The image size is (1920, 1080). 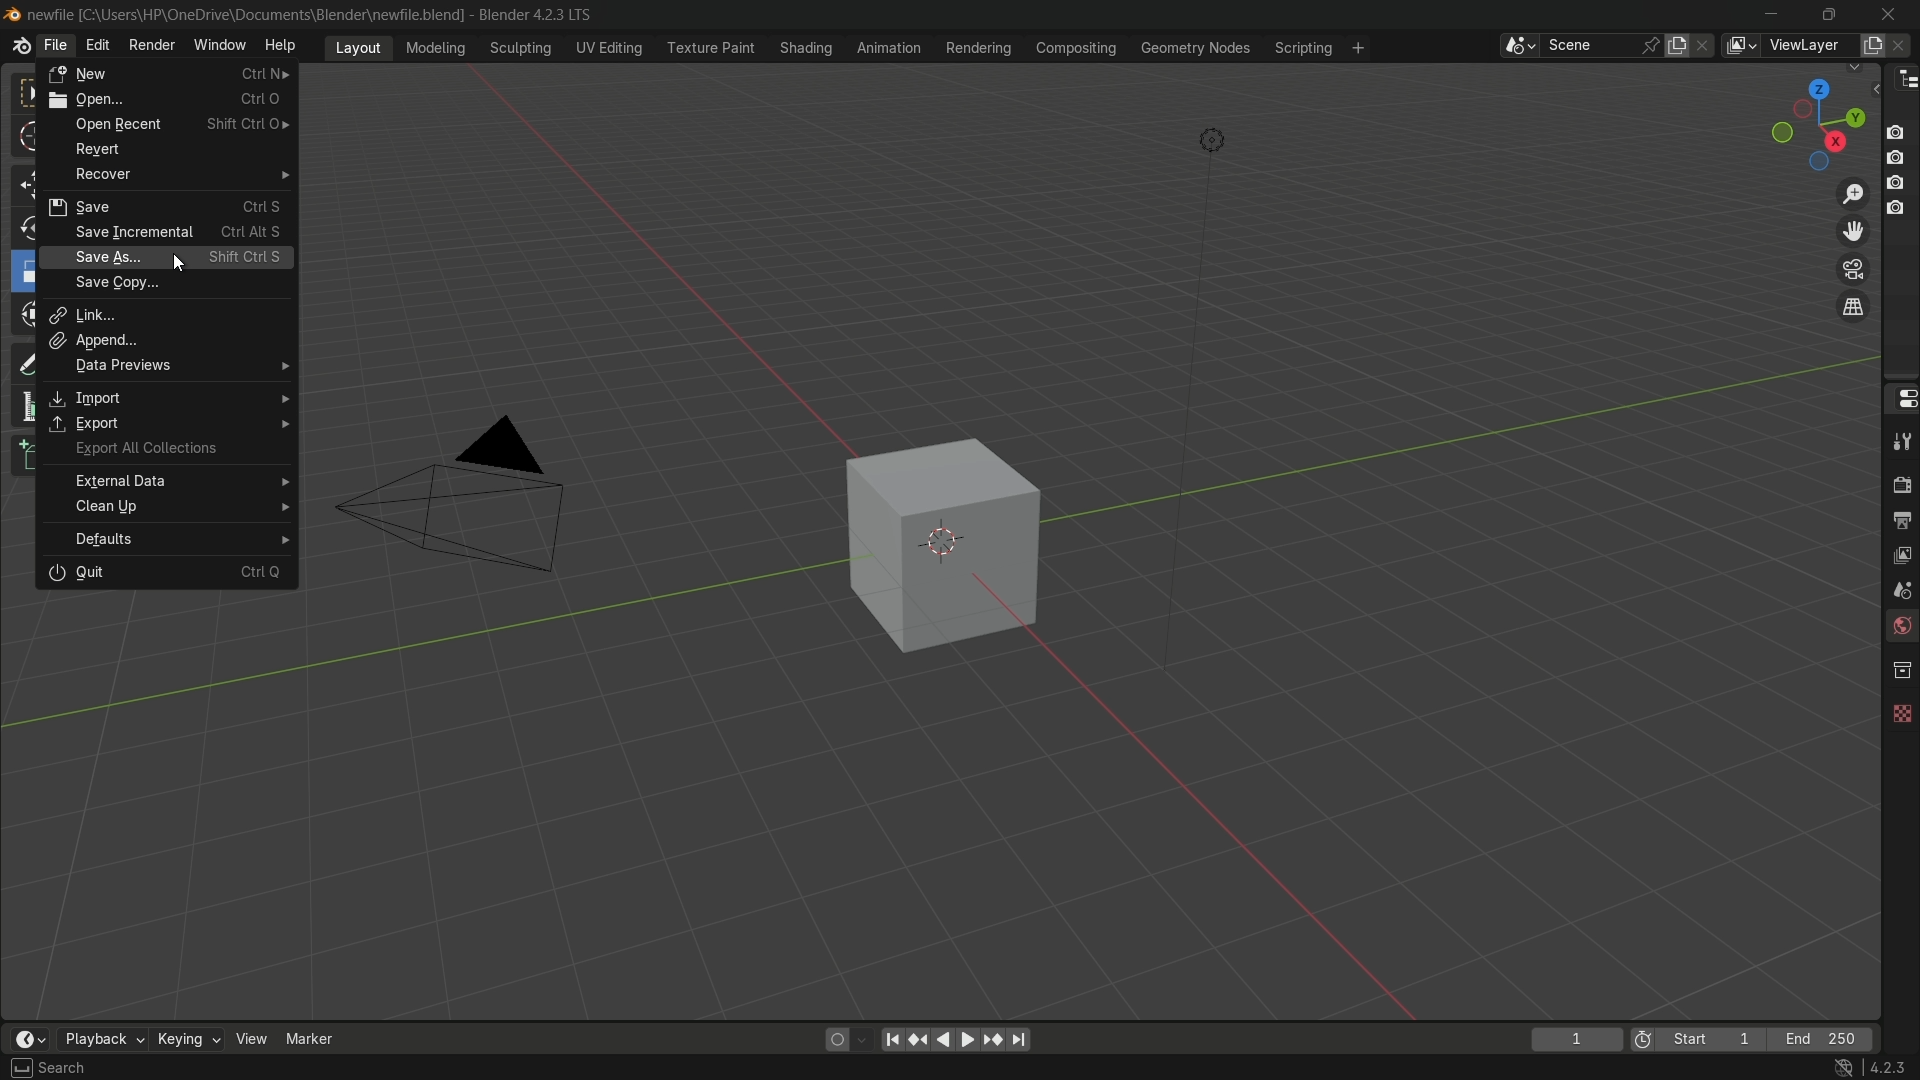 What do you see at coordinates (993, 1038) in the screenshot?
I see `jump to keyframe` at bounding box center [993, 1038].